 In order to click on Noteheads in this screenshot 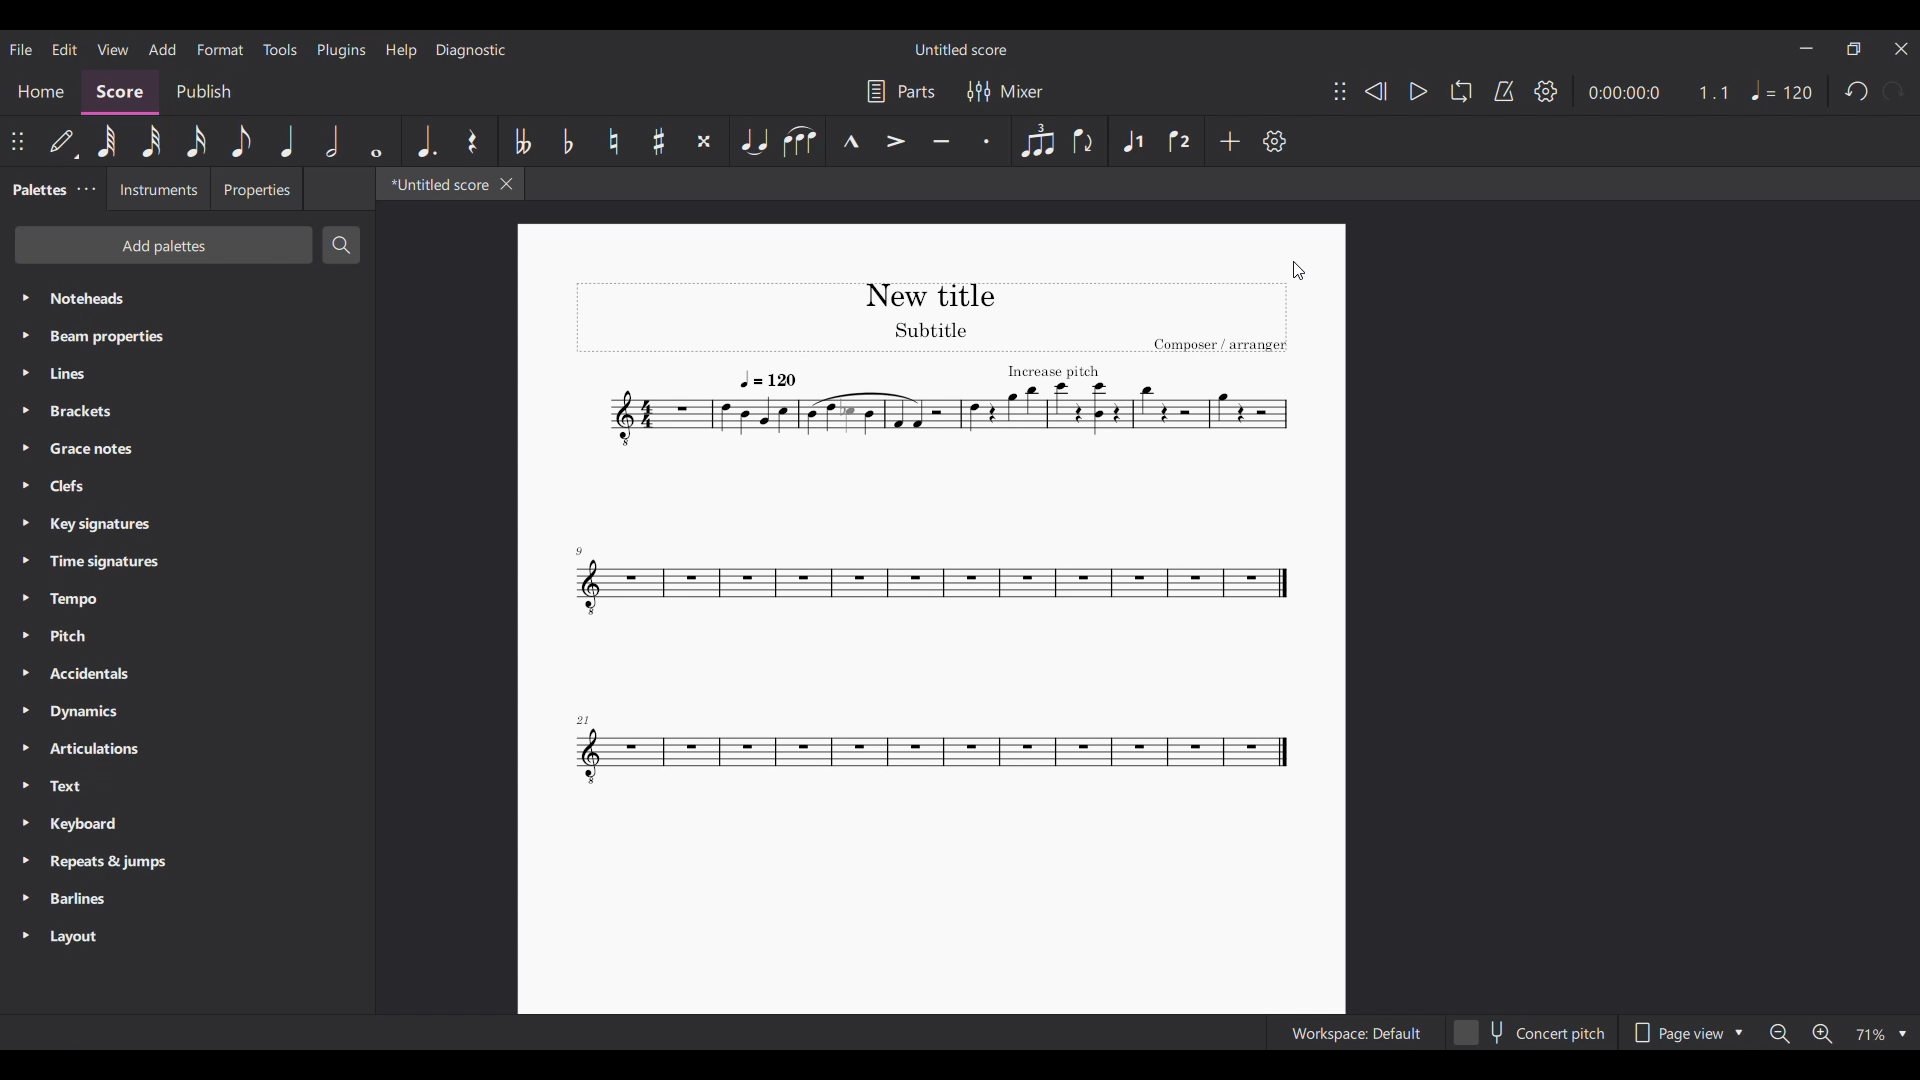, I will do `click(188, 299)`.